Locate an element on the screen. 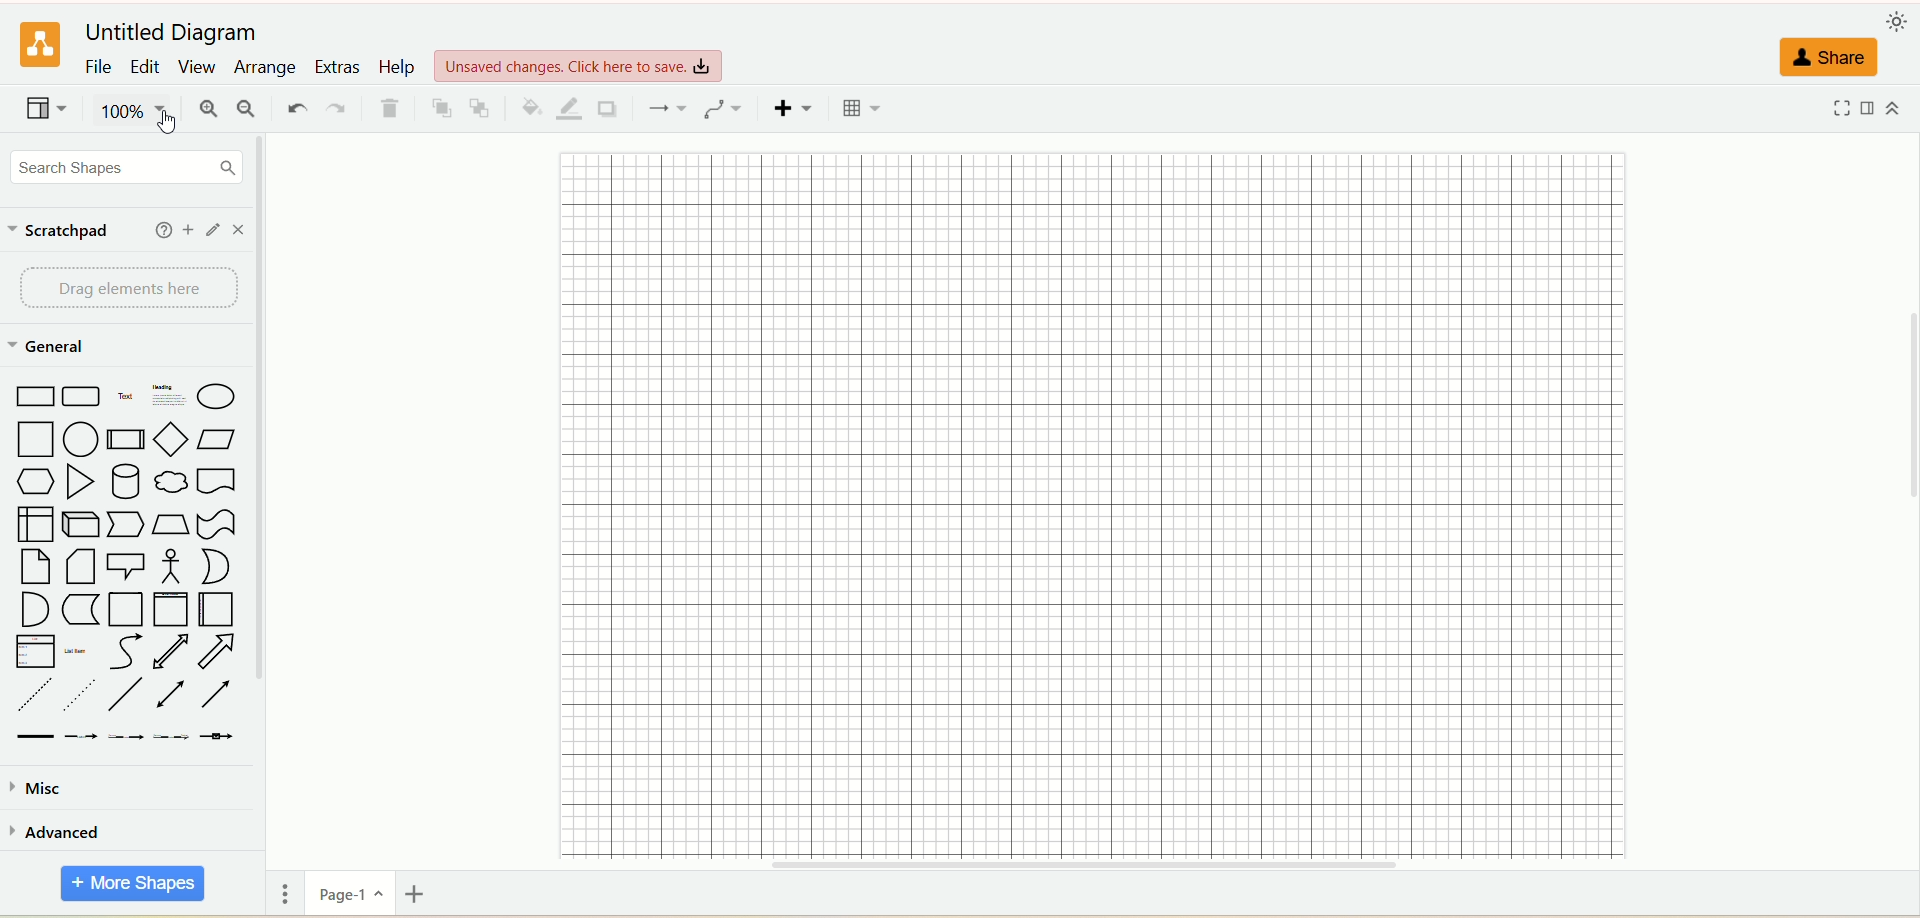 The image size is (1920, 918). page-1 is located at coordinates (353, 893).